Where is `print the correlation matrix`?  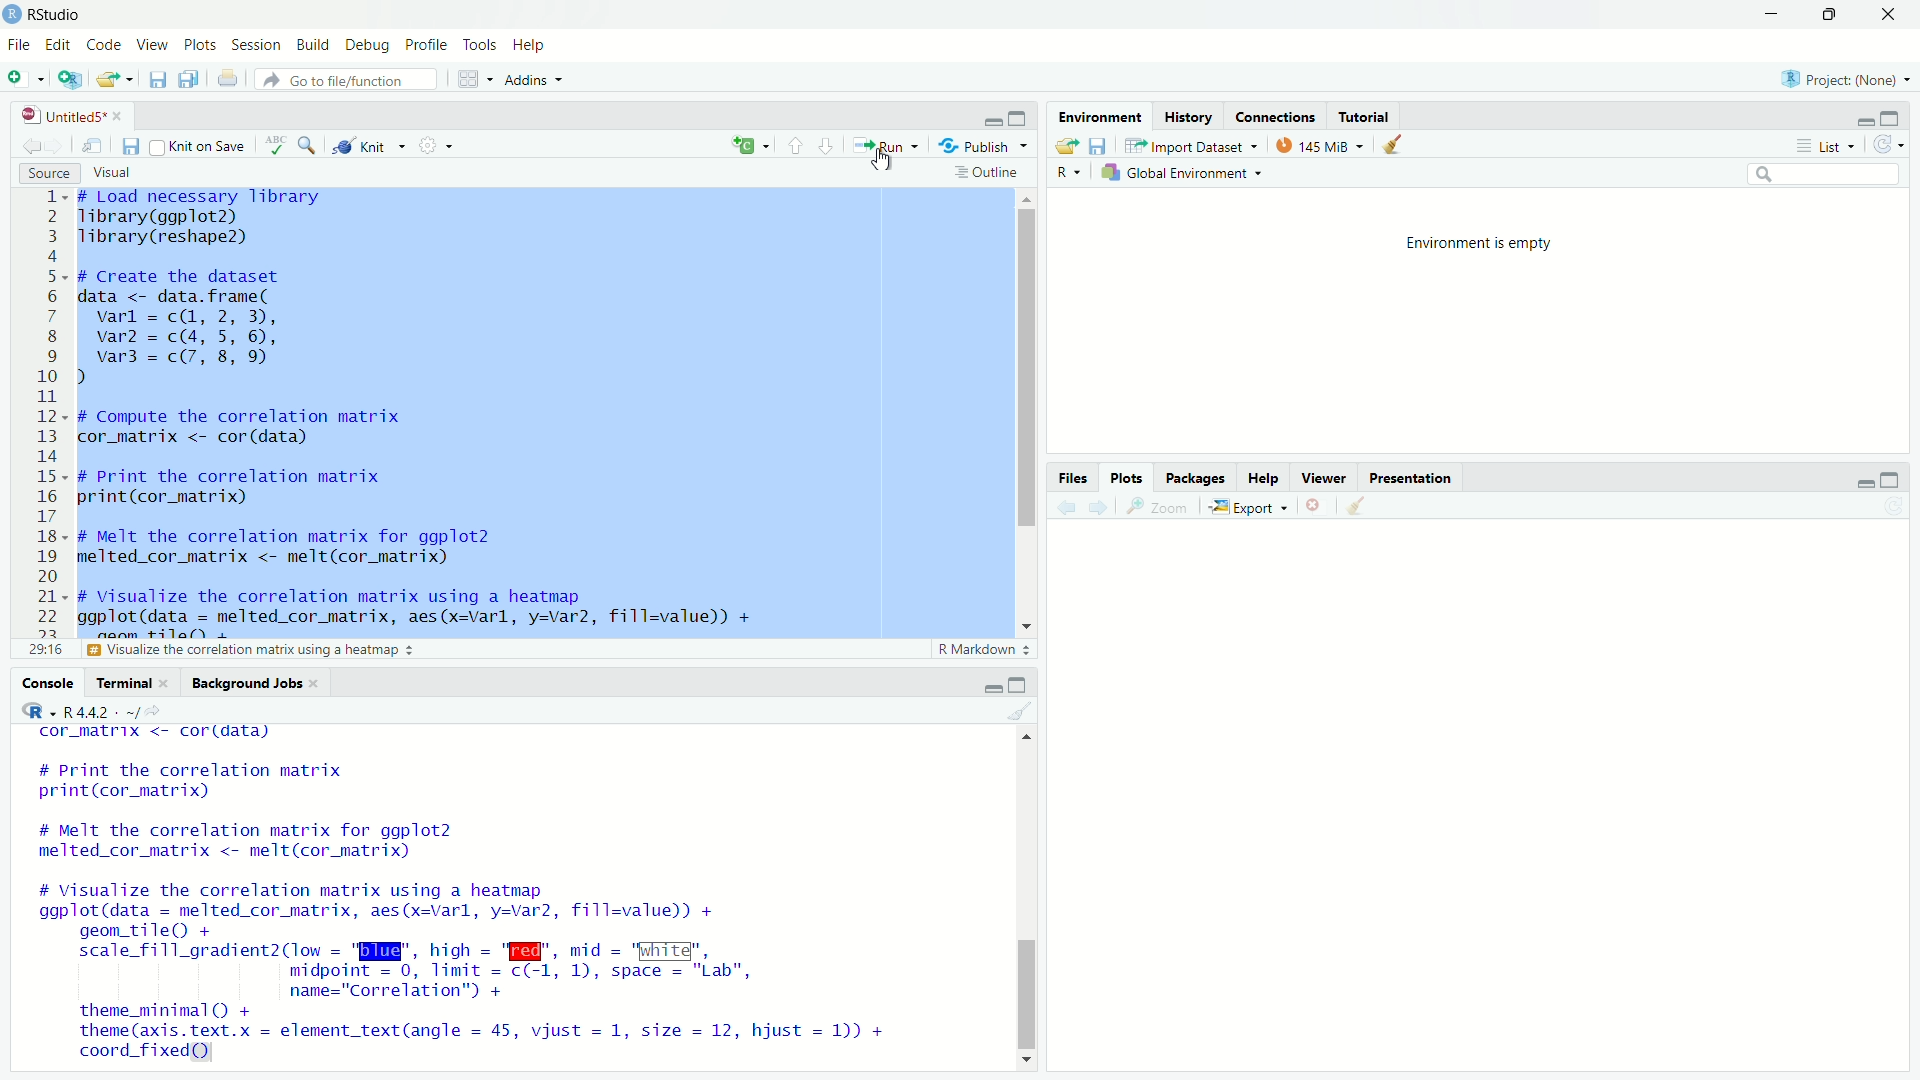
print the correlation matrix is located at coordinates (183, 652).